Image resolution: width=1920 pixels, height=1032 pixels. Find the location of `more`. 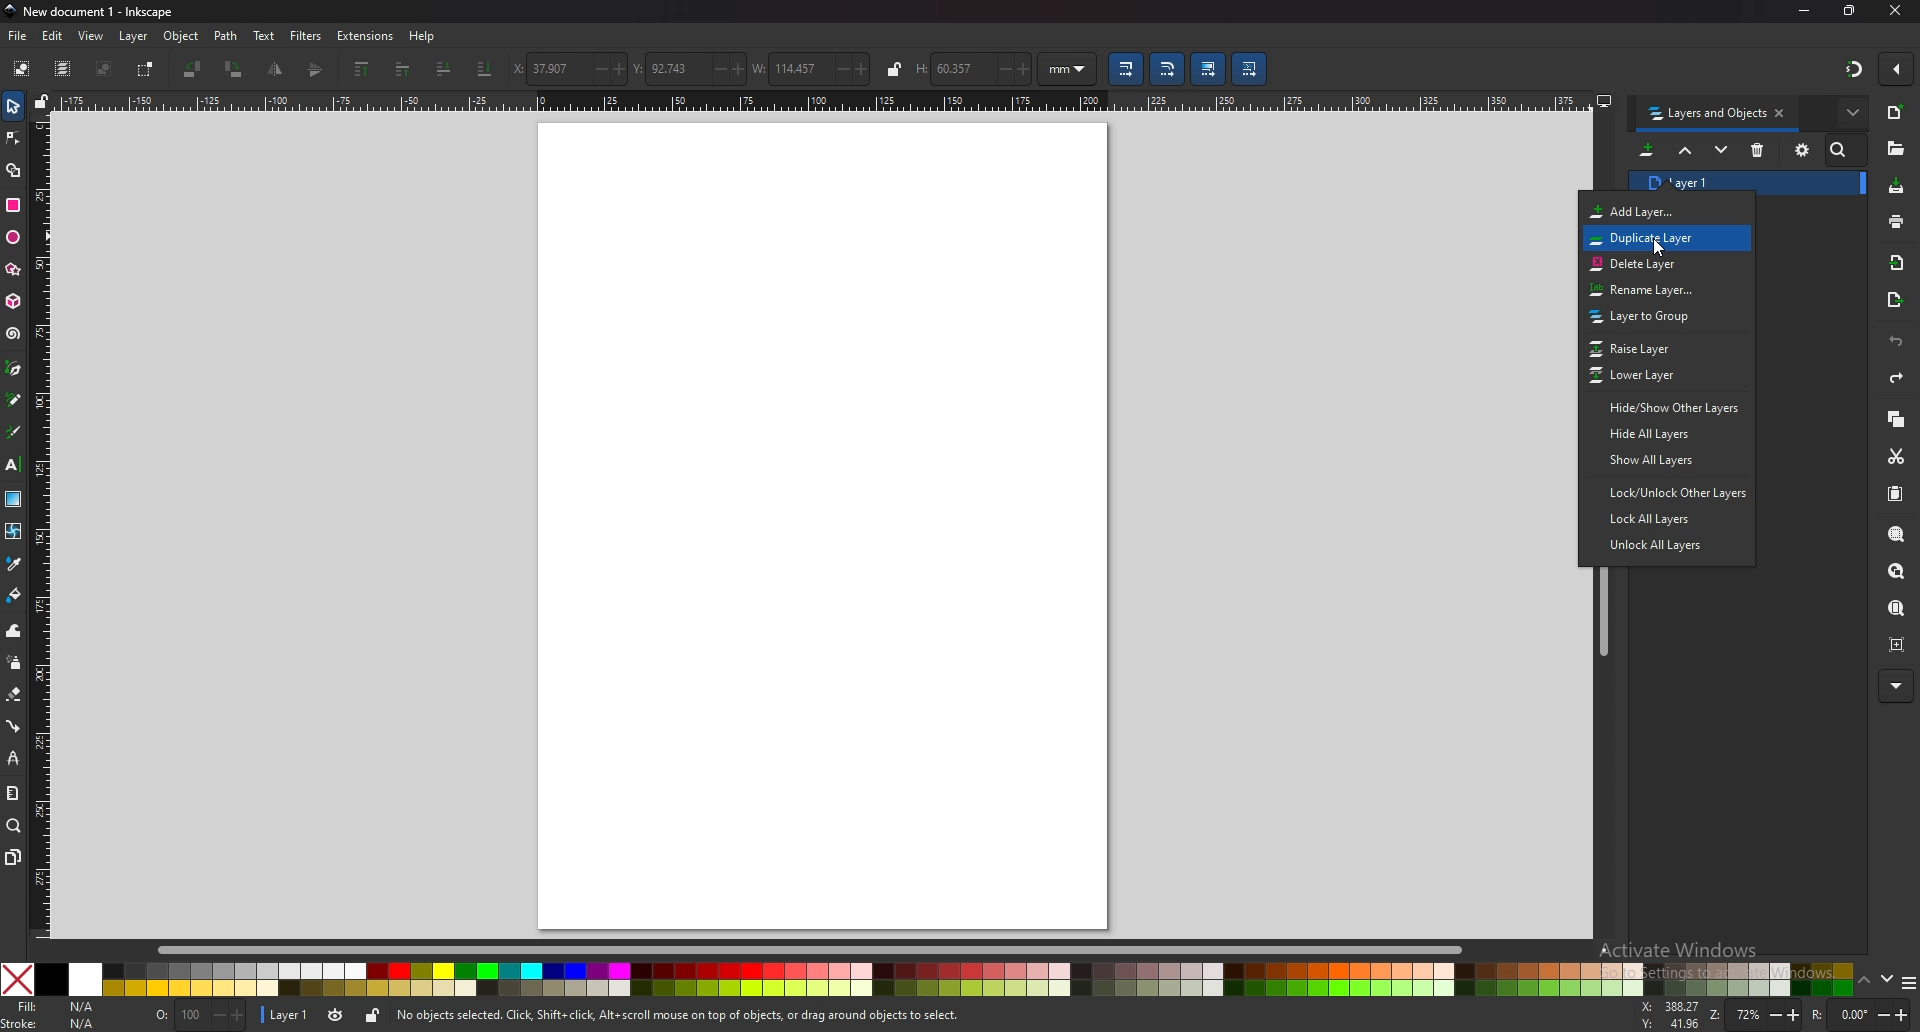

more is located at coordinates (1853, 112).